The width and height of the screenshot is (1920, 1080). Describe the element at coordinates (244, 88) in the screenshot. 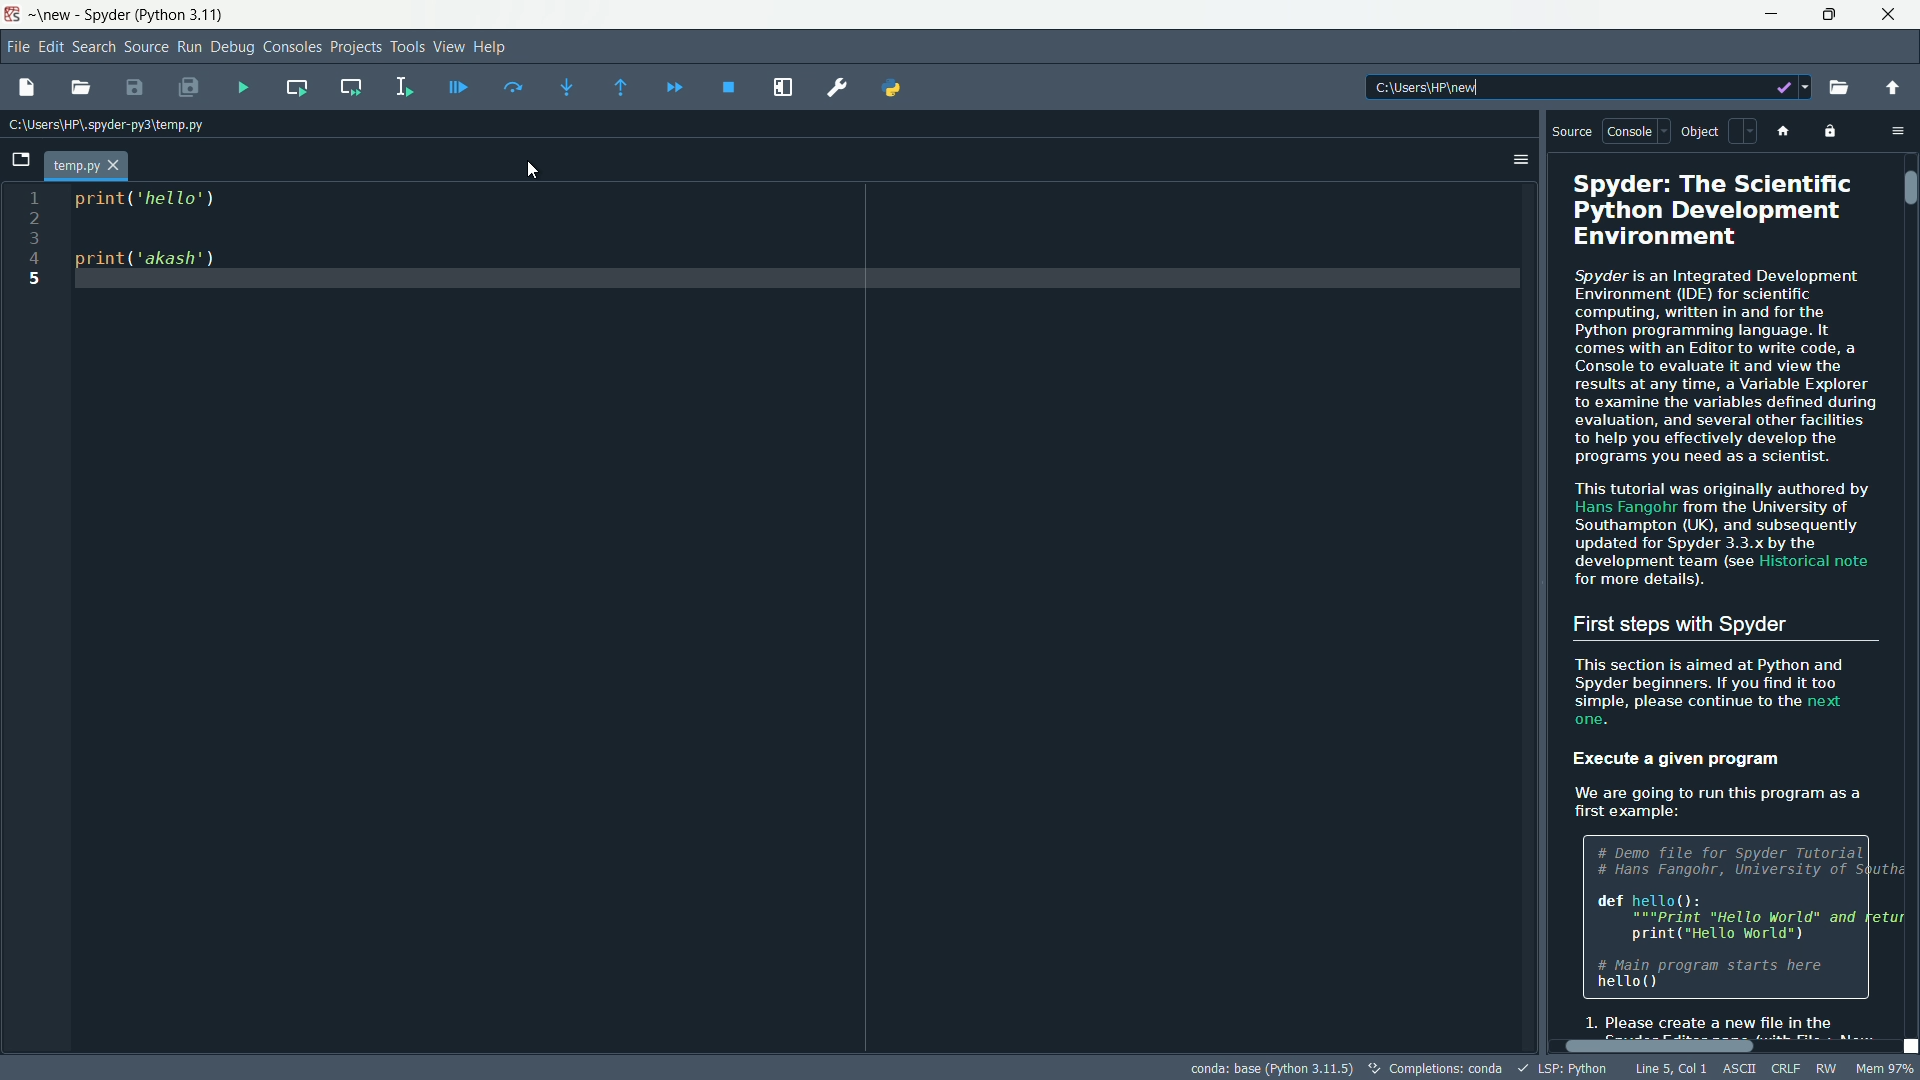

I see `run file` at that location.